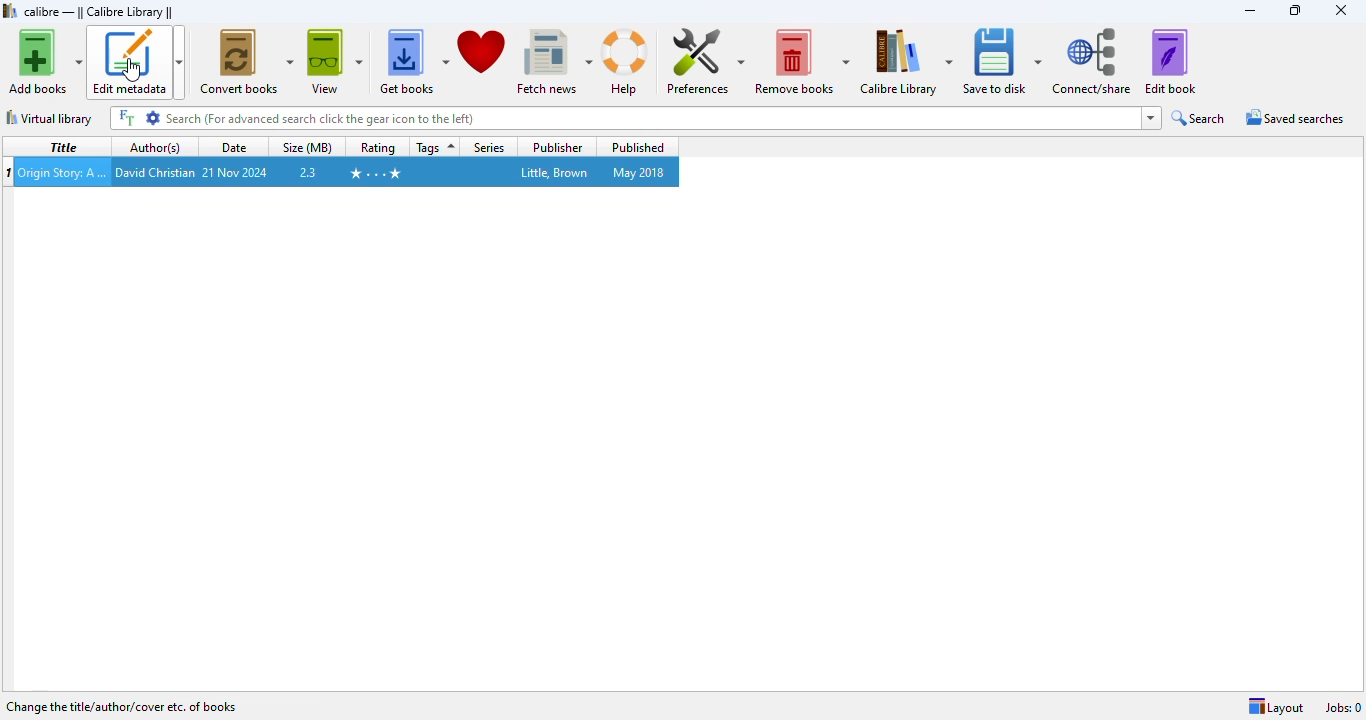 Image resolution: width=1366 pixels, height=720 pixels. I want to click on date, so click(234, 148).